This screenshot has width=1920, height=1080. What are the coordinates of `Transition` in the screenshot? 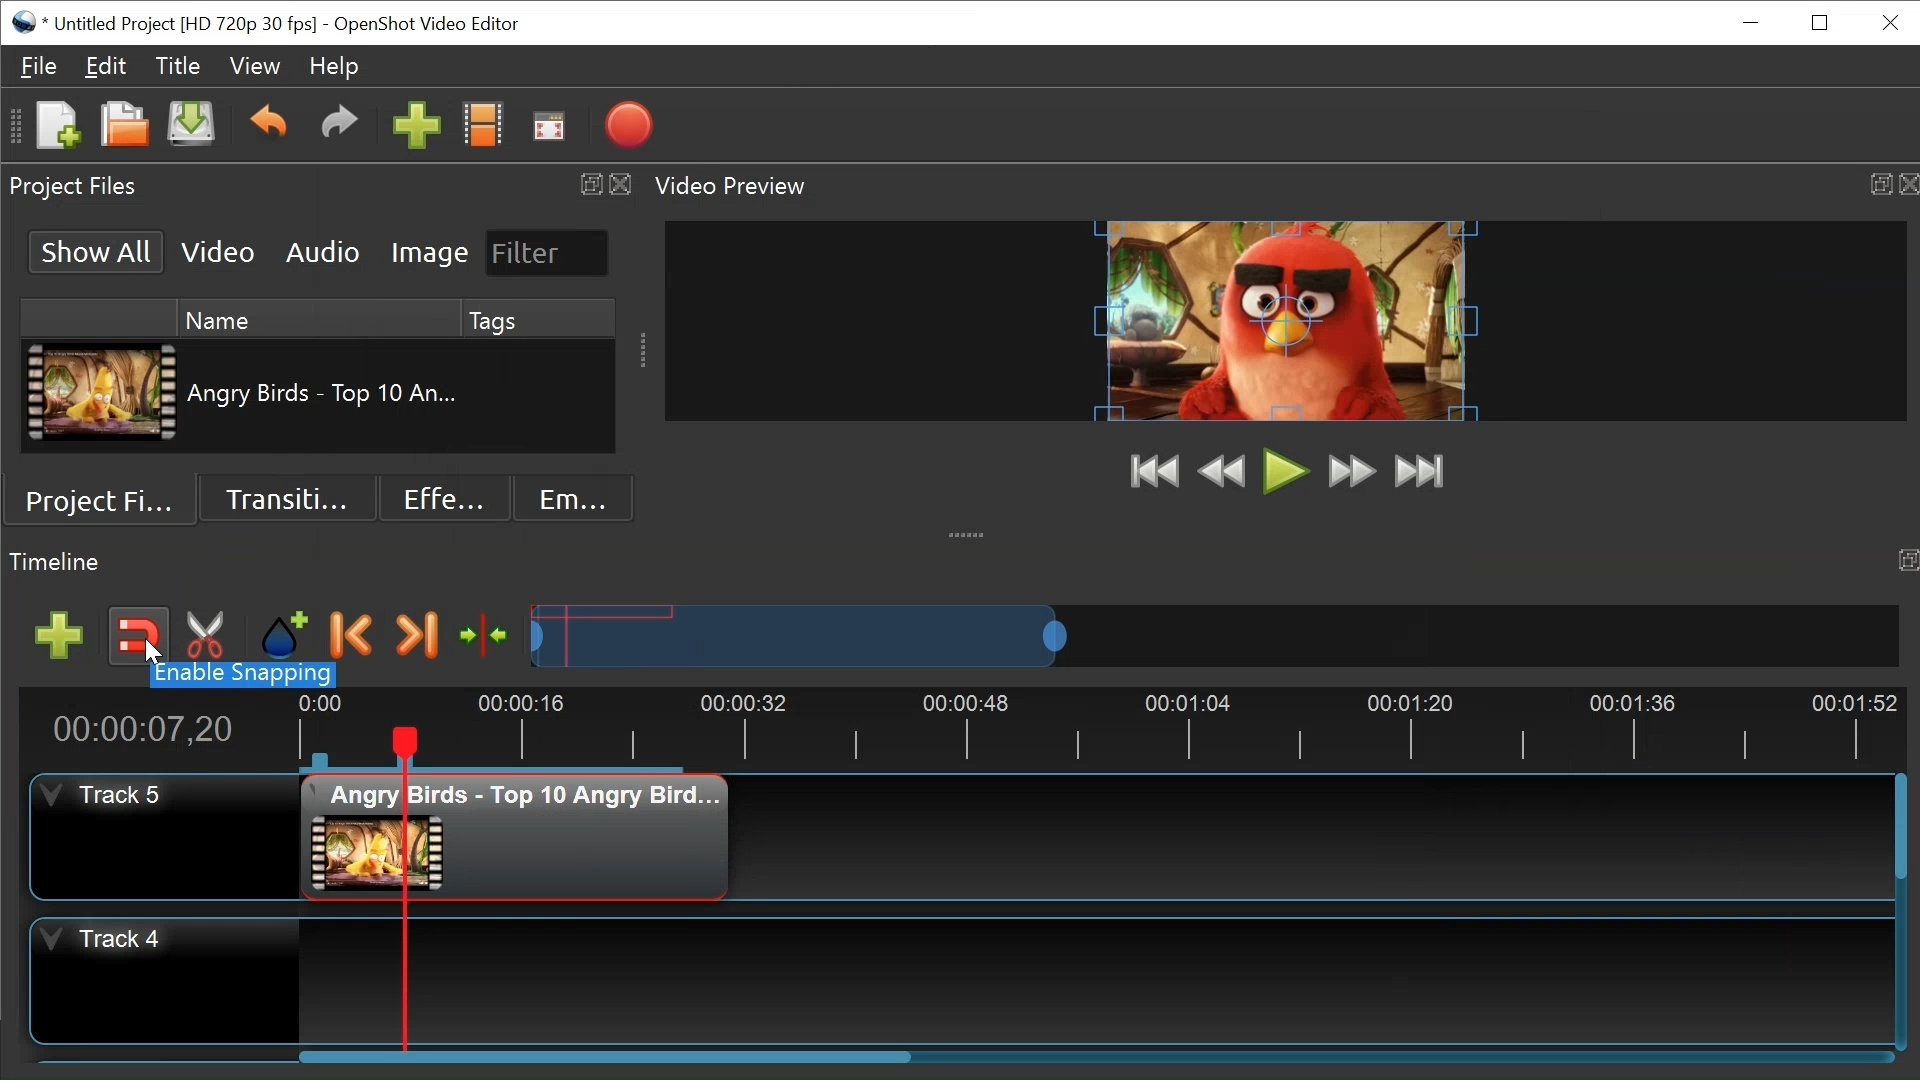 It's located at (287, 496).